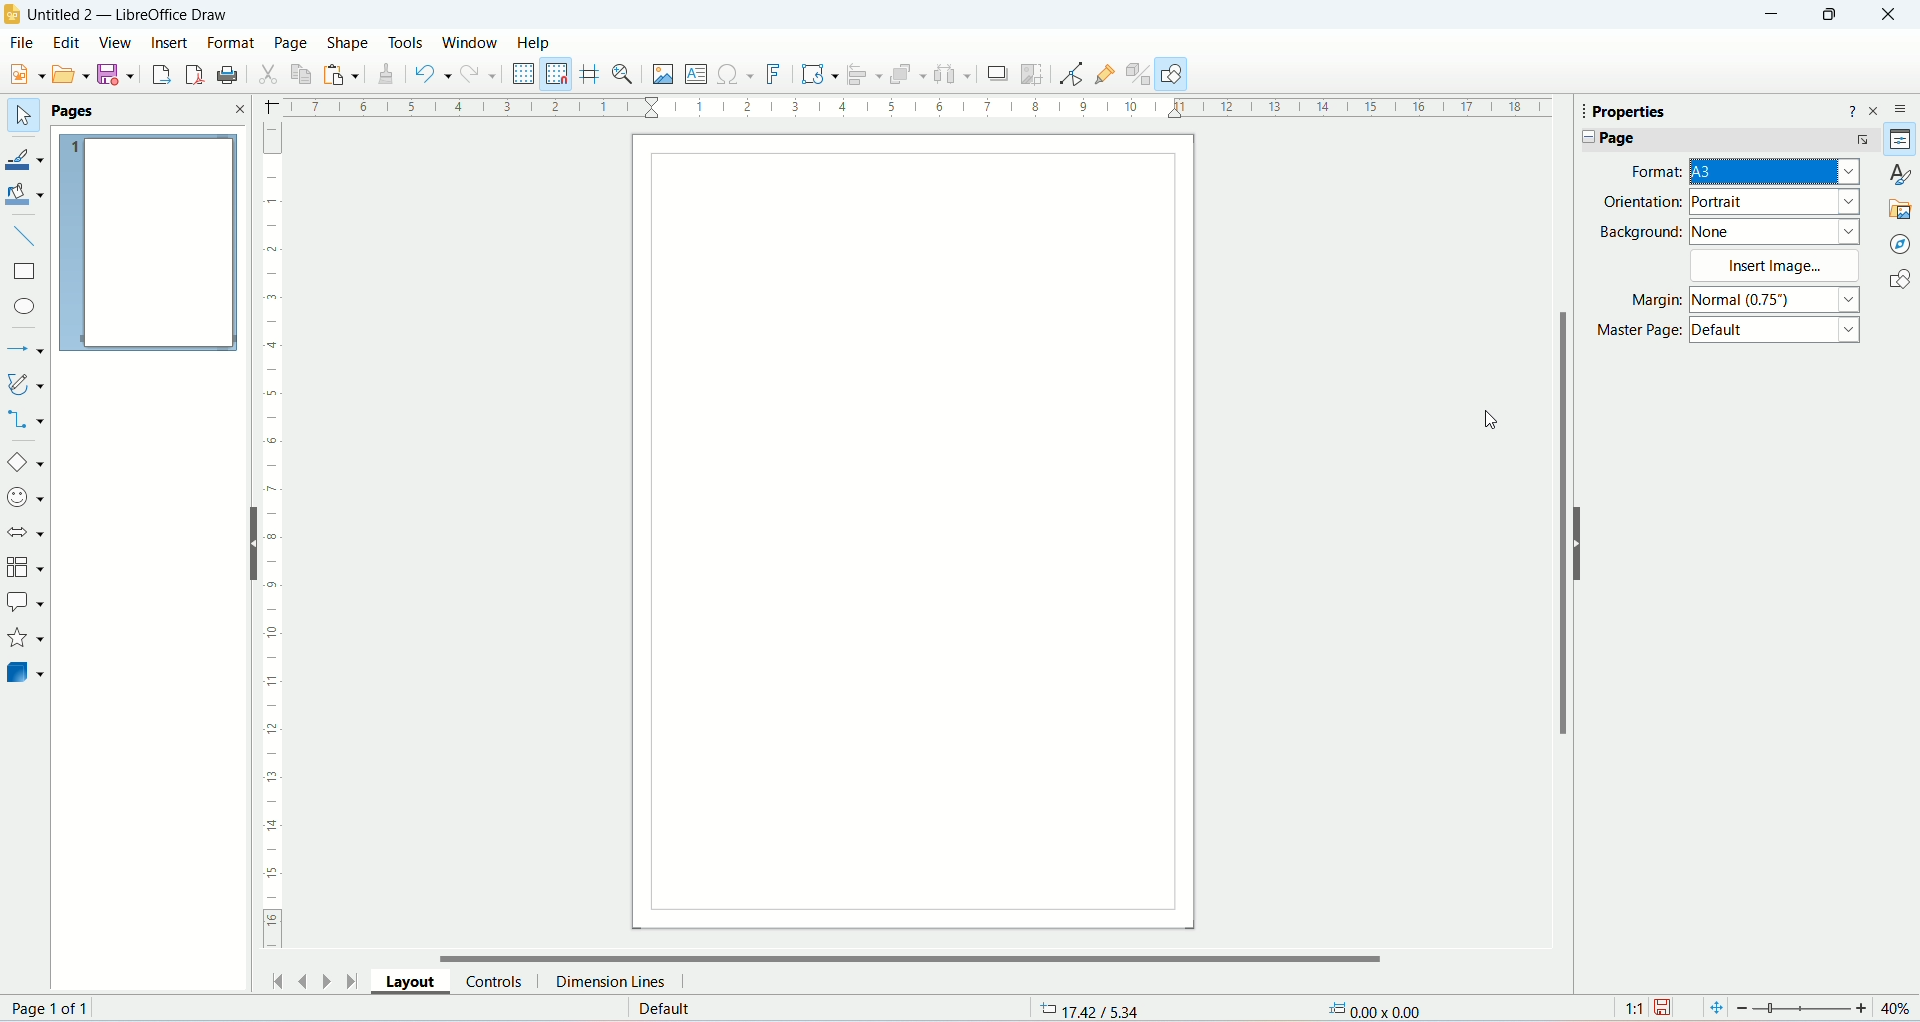 The height and width of the screenshot is (1022, 1920). What do you see at coordinates (611, 981) in the screenshot?
I see `dimension lines` at bounding box center [611, 981].